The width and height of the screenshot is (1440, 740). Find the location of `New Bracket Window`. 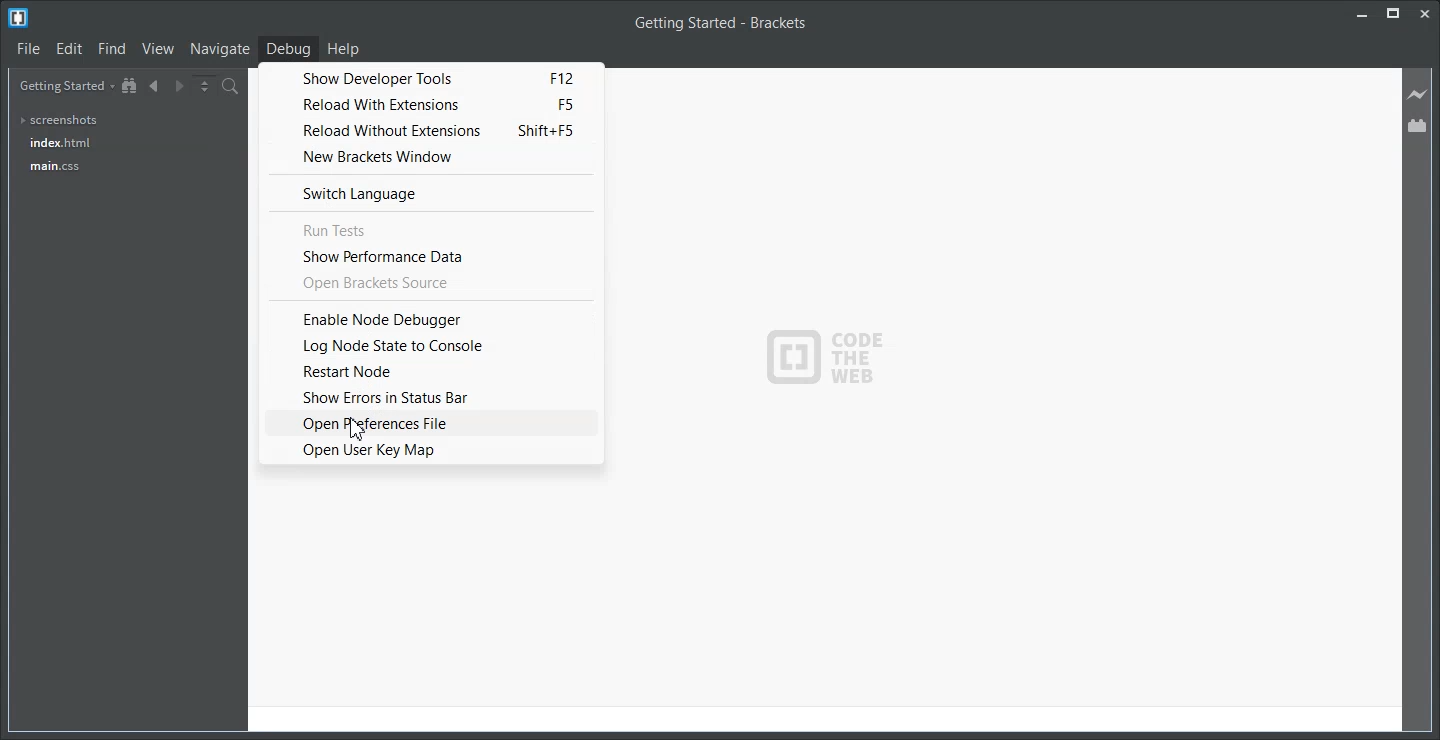

New Bracket Window is located at coordinates (430, 156).